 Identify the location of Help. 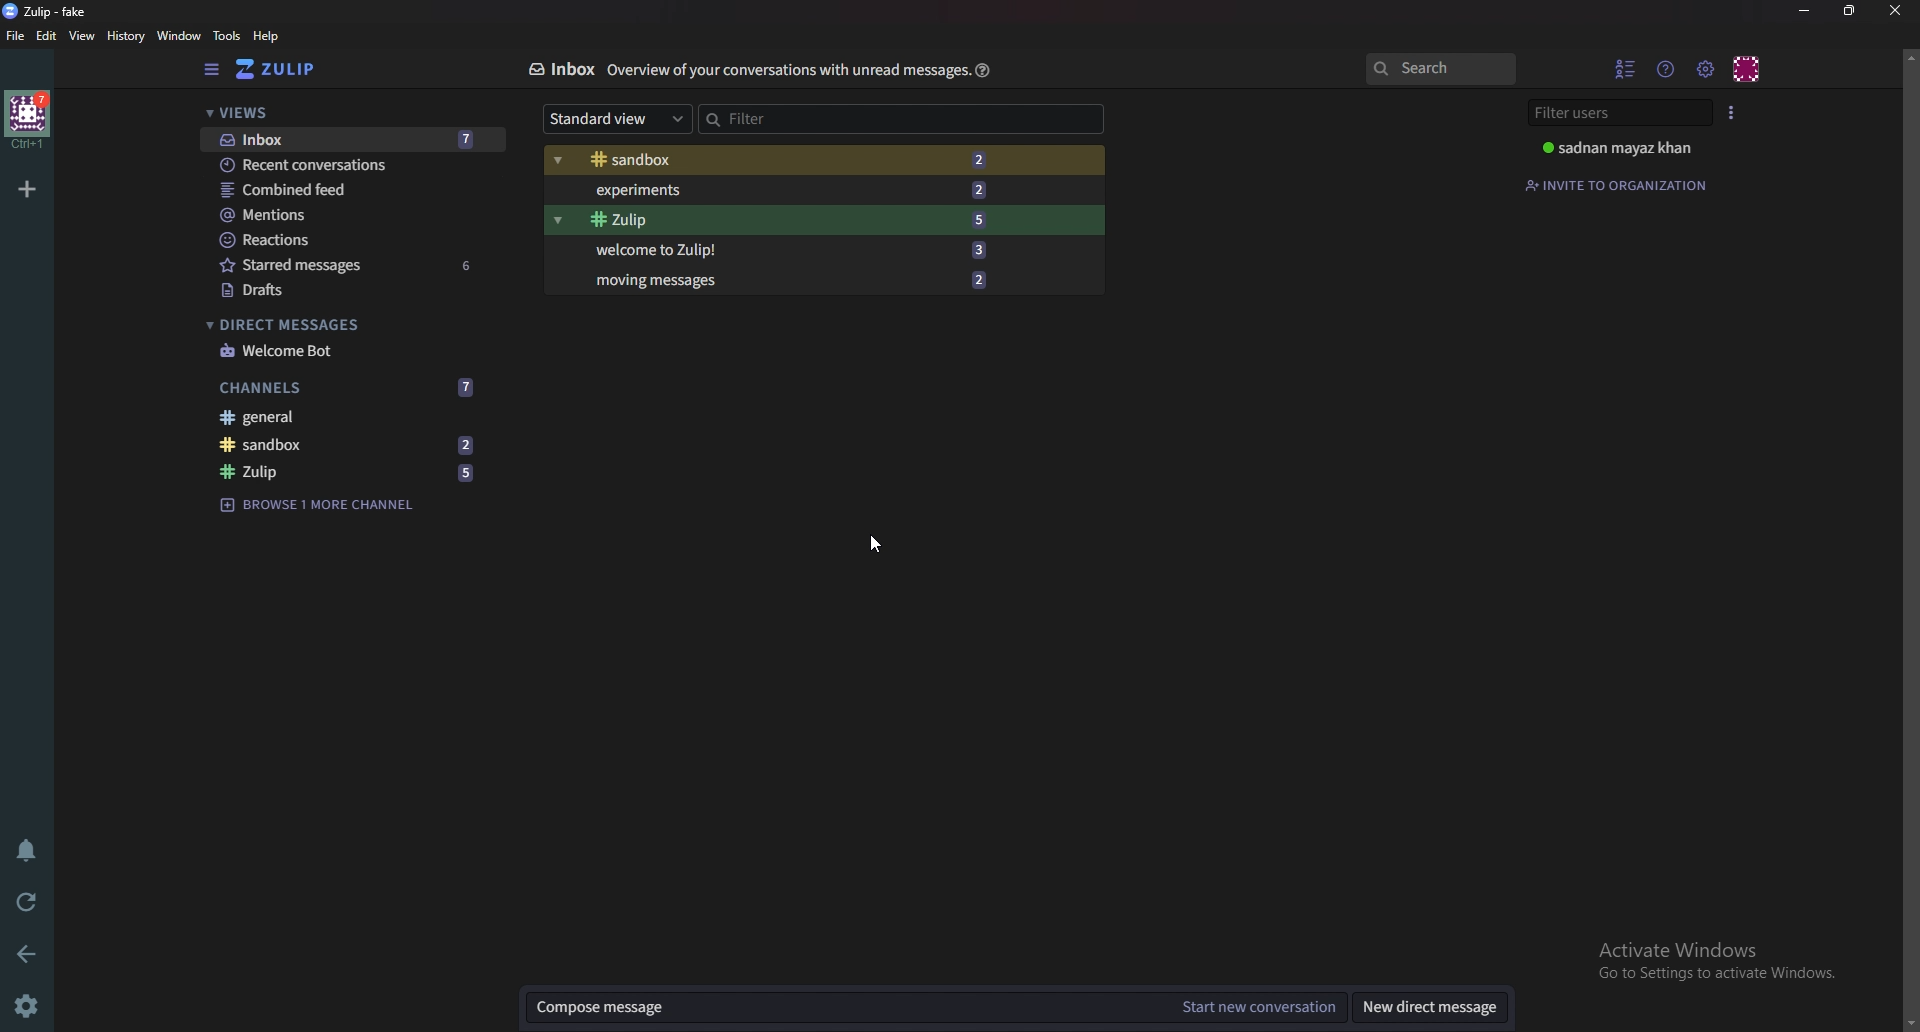
(984, 69).